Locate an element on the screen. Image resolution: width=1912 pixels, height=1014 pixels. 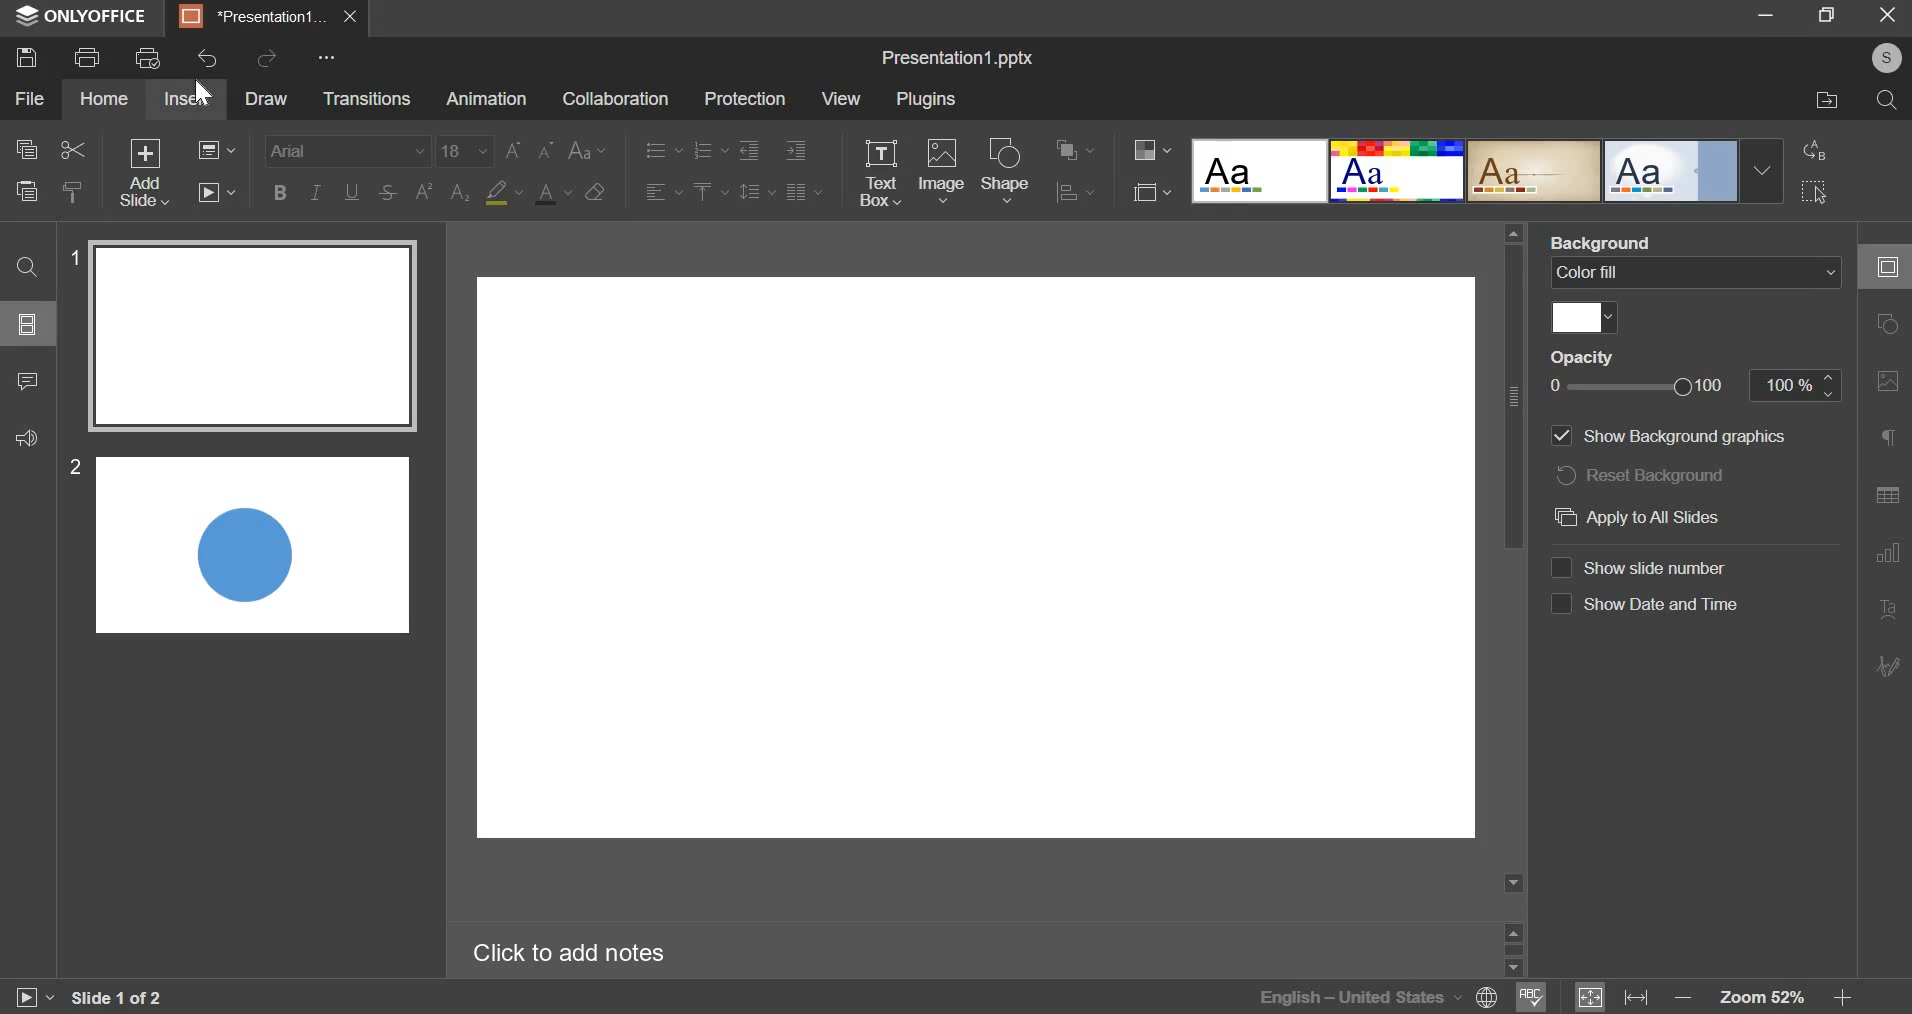
Dropdown is located at coordinates (1764, 170).